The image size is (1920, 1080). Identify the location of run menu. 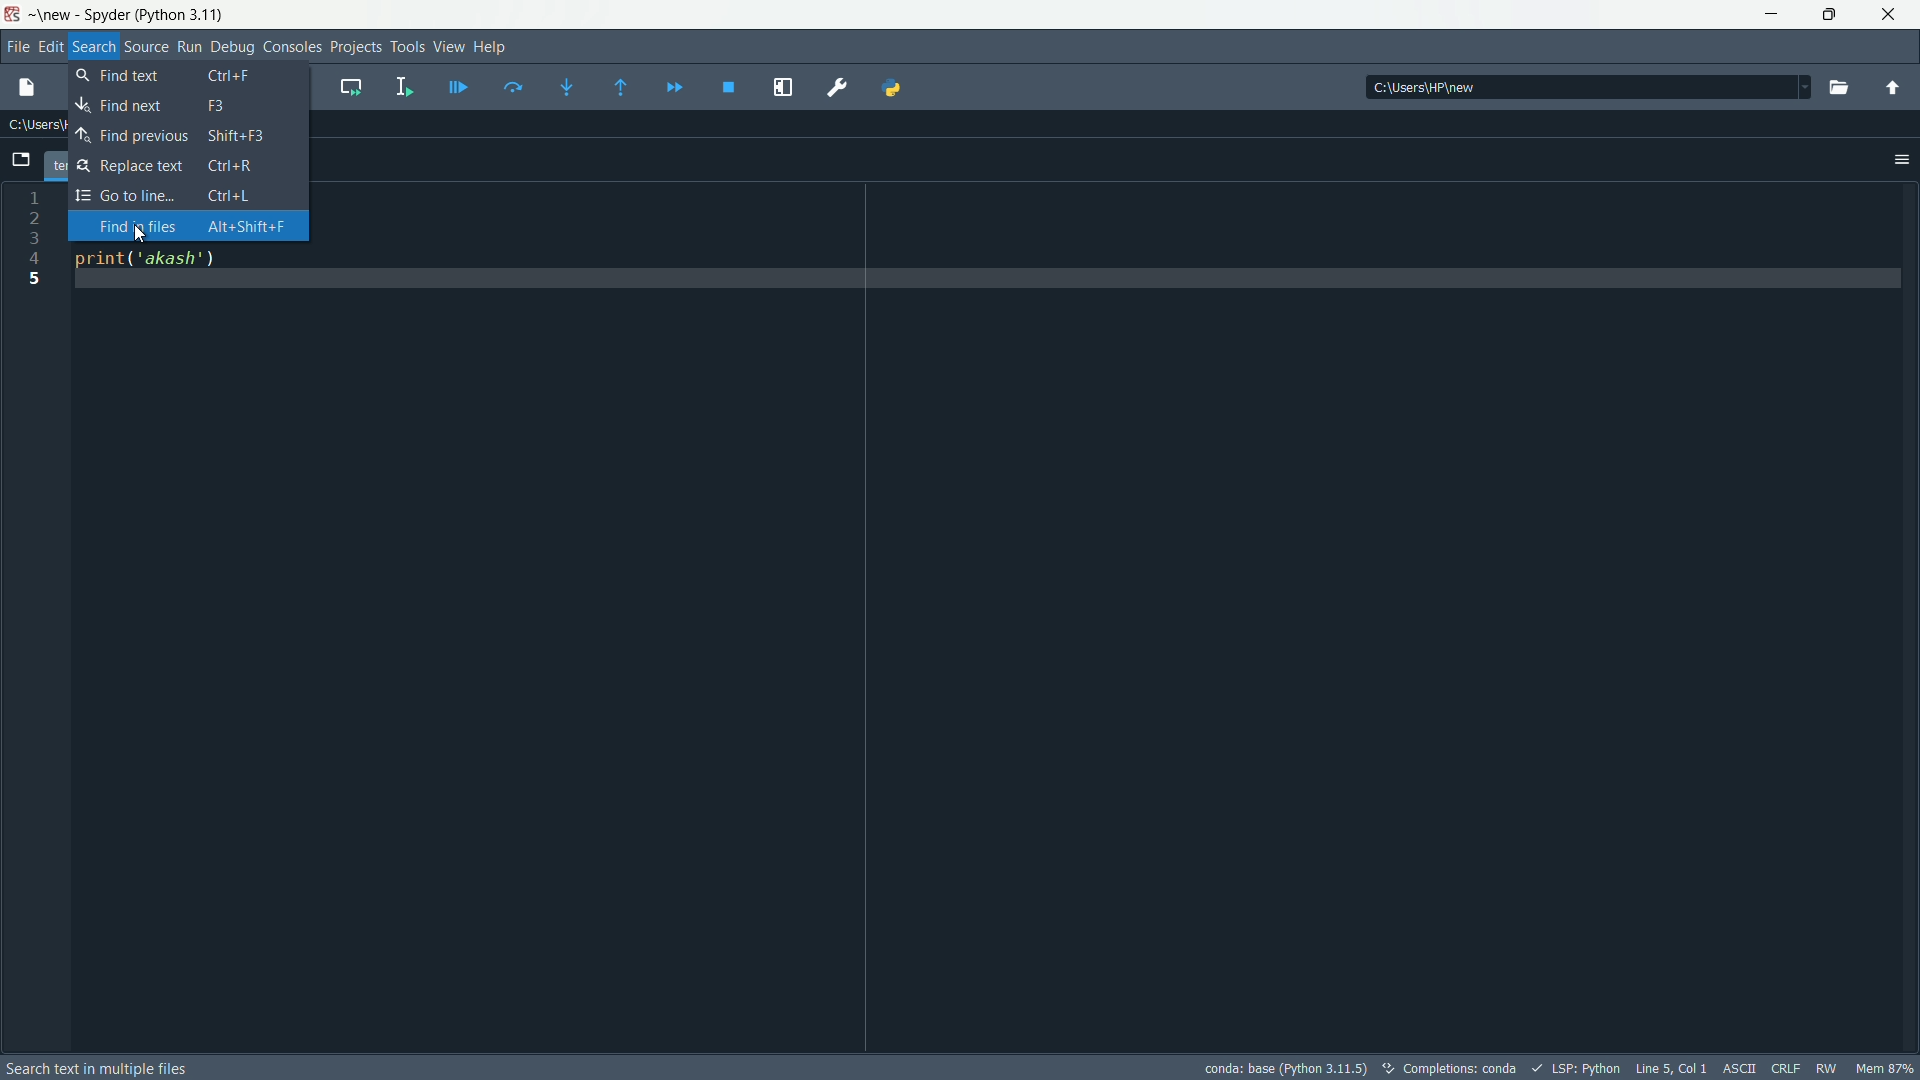
(190, 48).